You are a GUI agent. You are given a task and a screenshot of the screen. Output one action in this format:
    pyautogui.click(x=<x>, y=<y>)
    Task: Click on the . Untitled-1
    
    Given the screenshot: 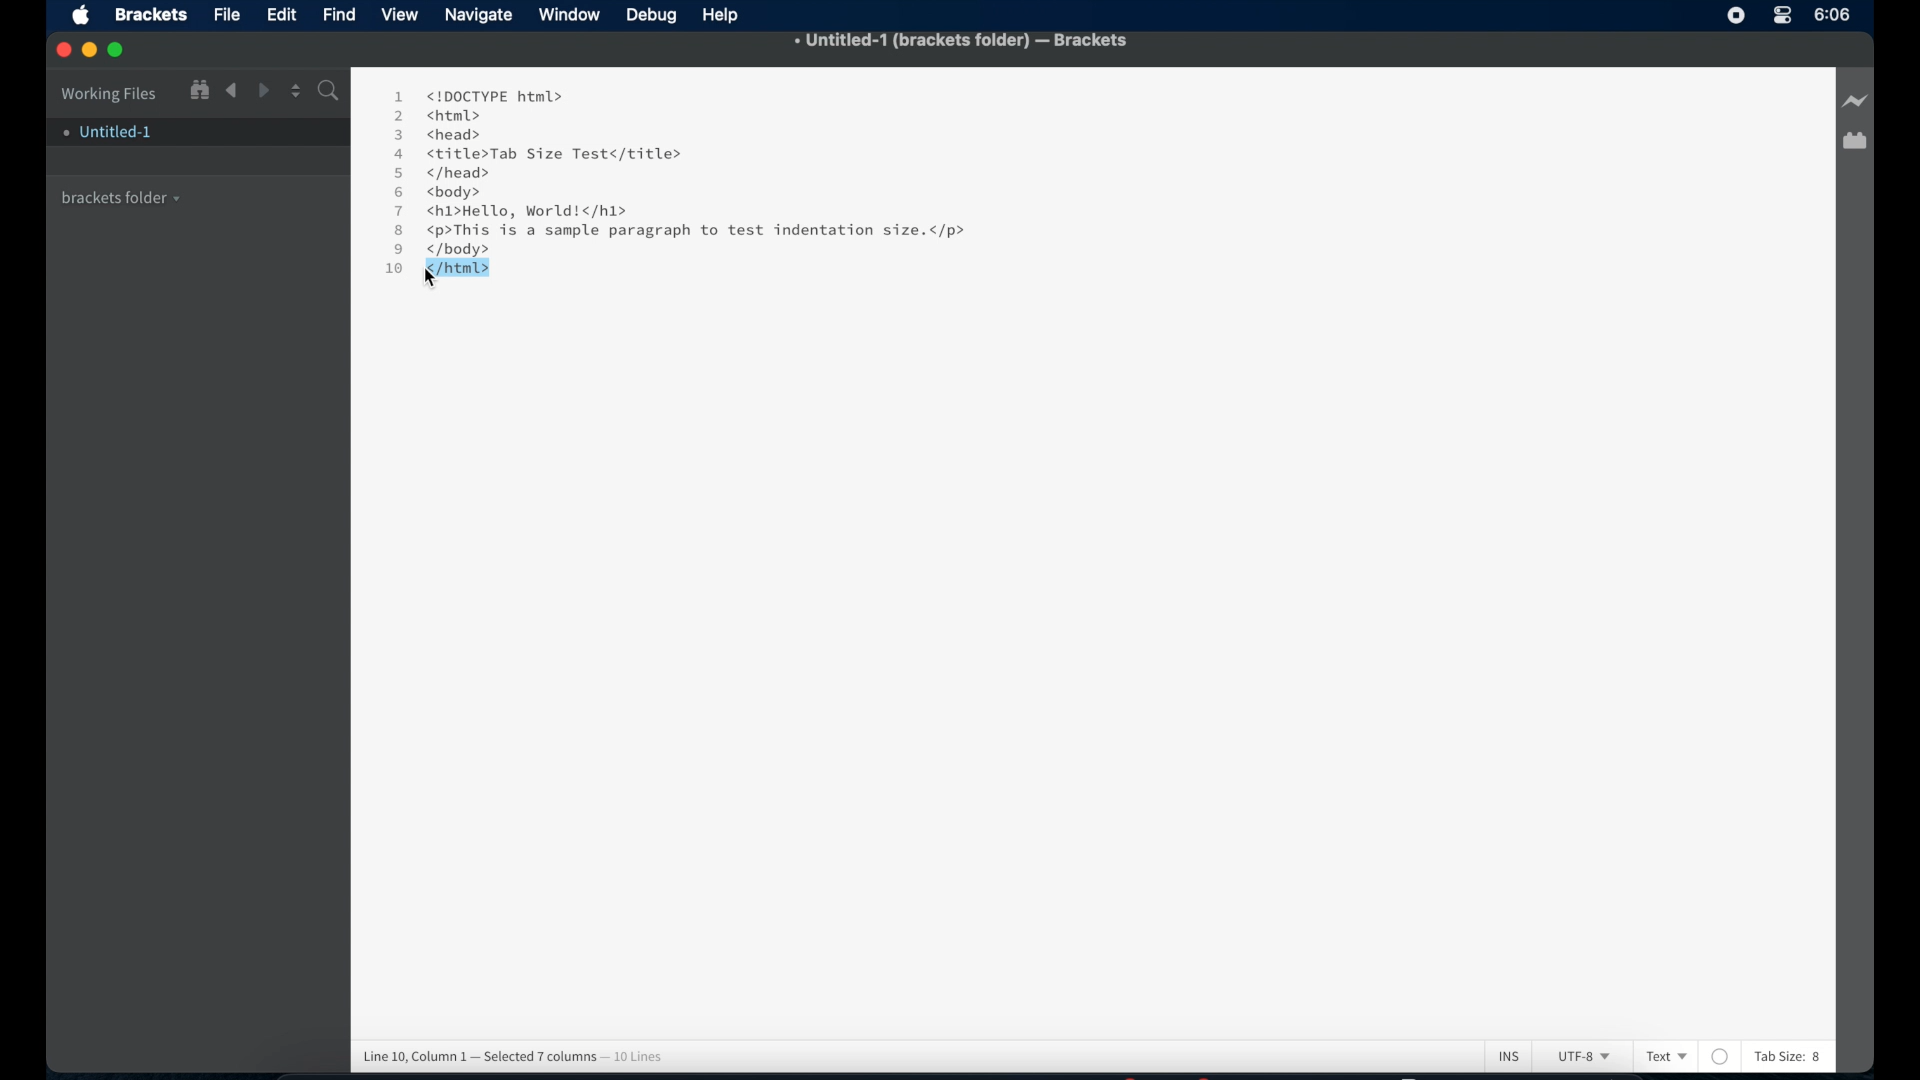 What is the action you would take?
    pyautogui.click(x=106, y=132)
    